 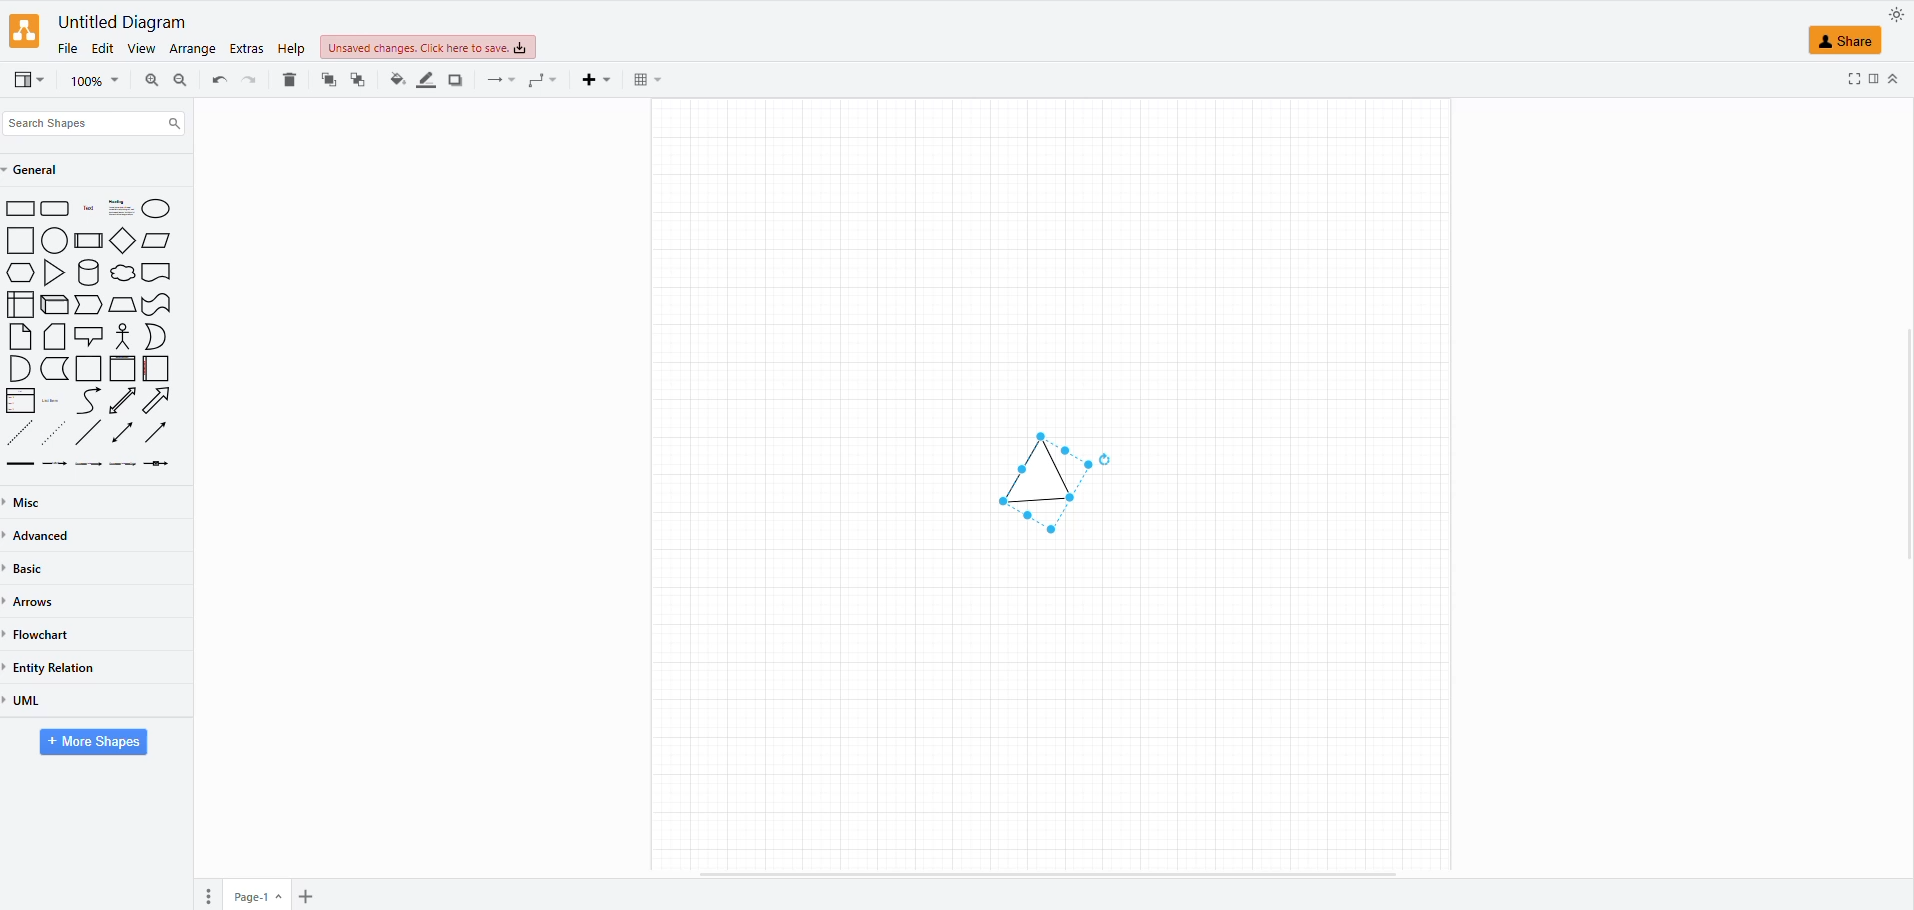 I want to click on Moon, so click(x=156, y=337).